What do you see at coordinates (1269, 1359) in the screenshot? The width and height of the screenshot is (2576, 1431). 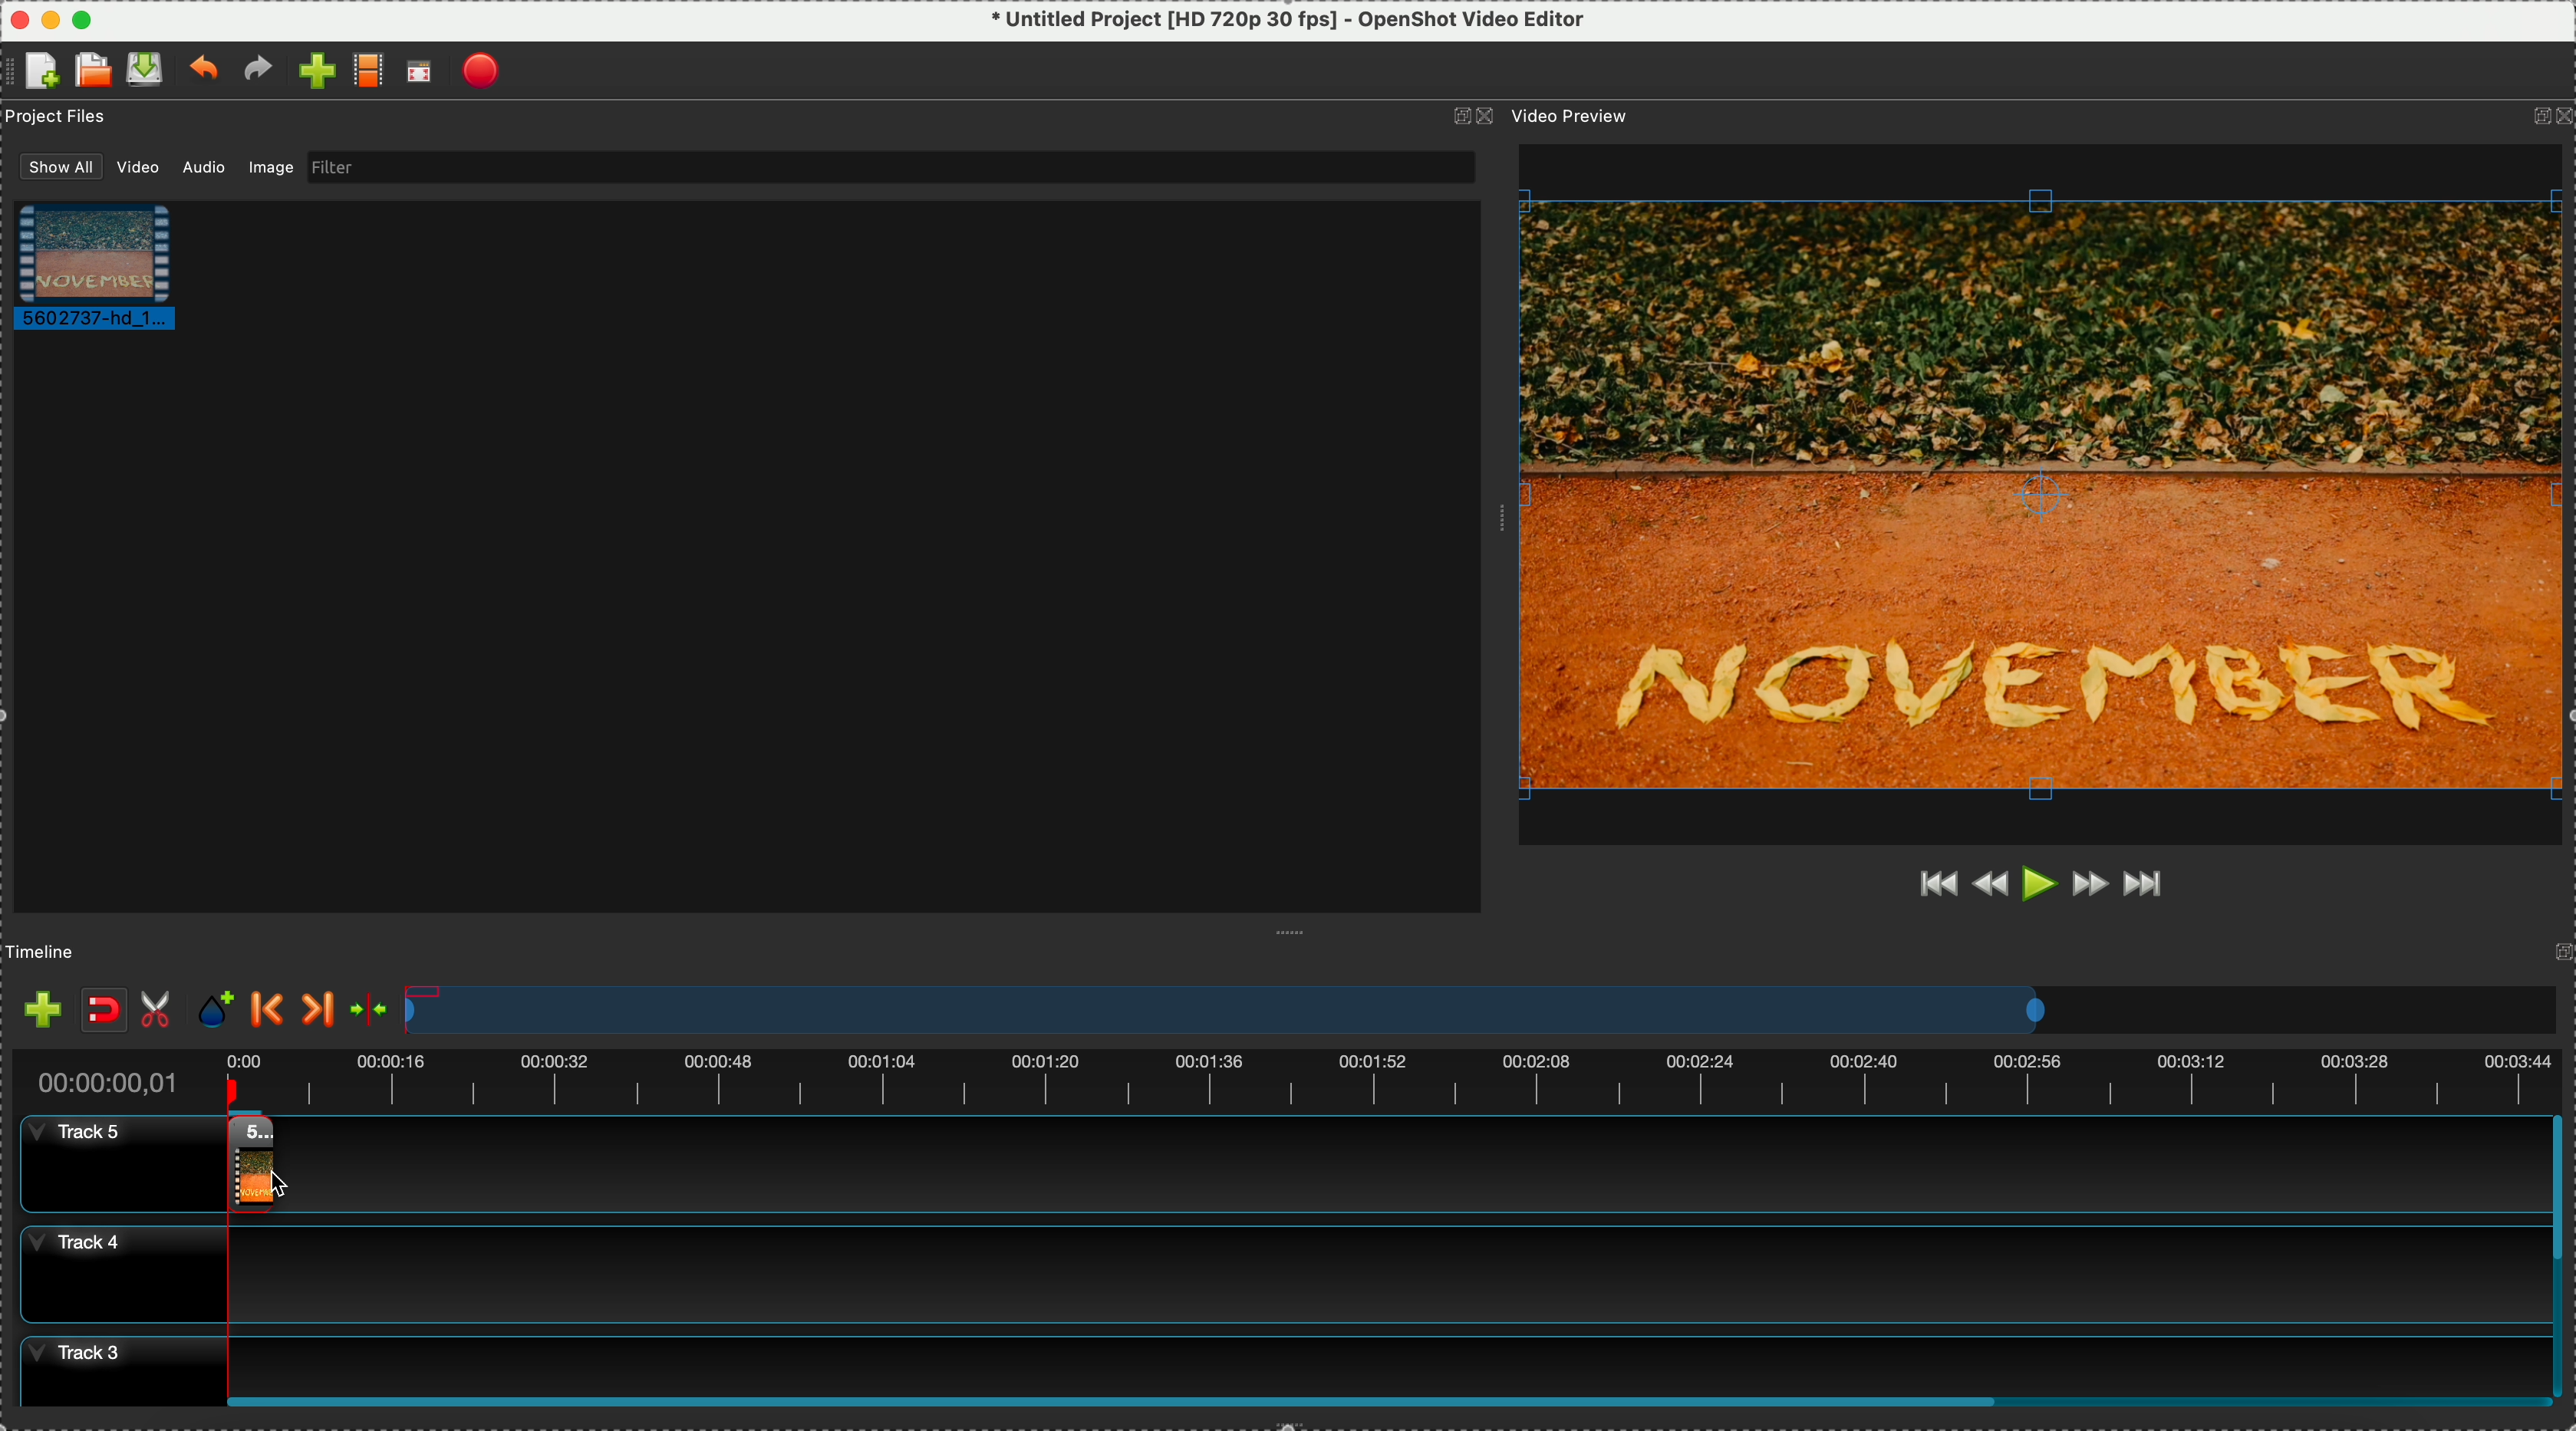 I see `track 3` at bounding box center [1269, 1359].